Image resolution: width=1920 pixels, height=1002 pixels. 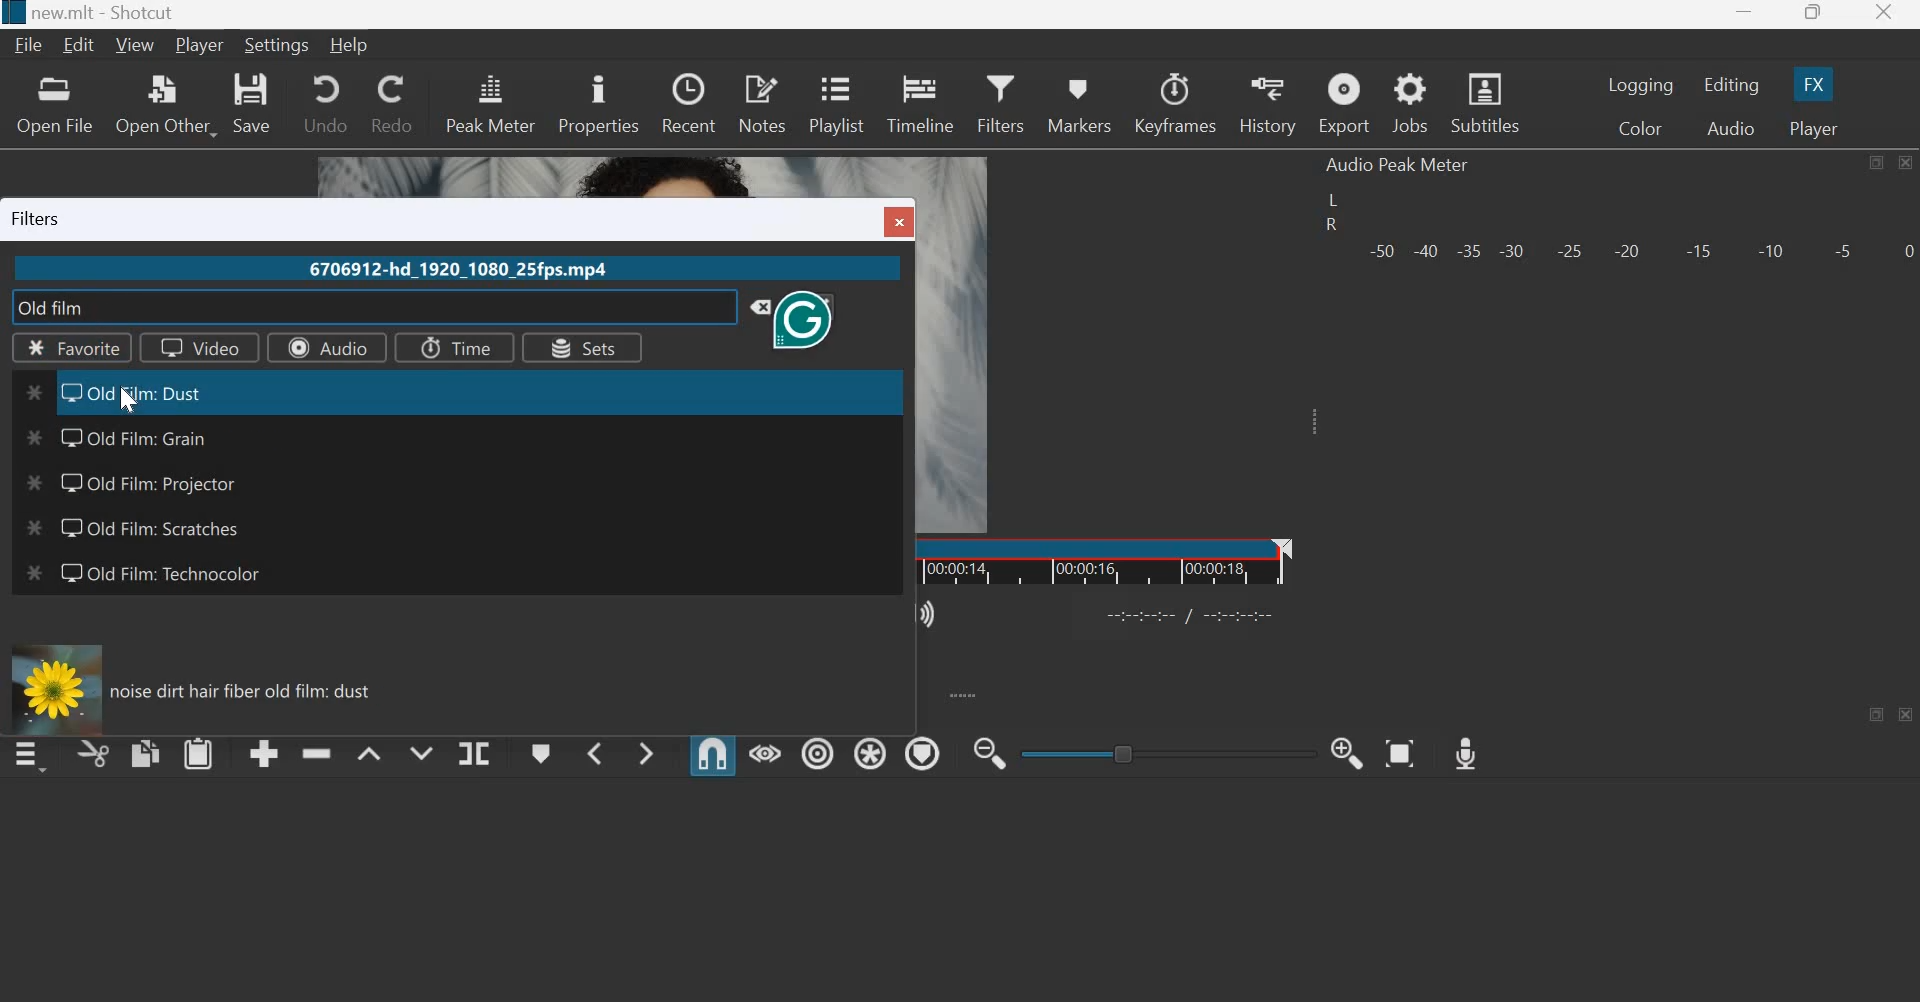 I want to click on Snap, so click(x=712, y=754).